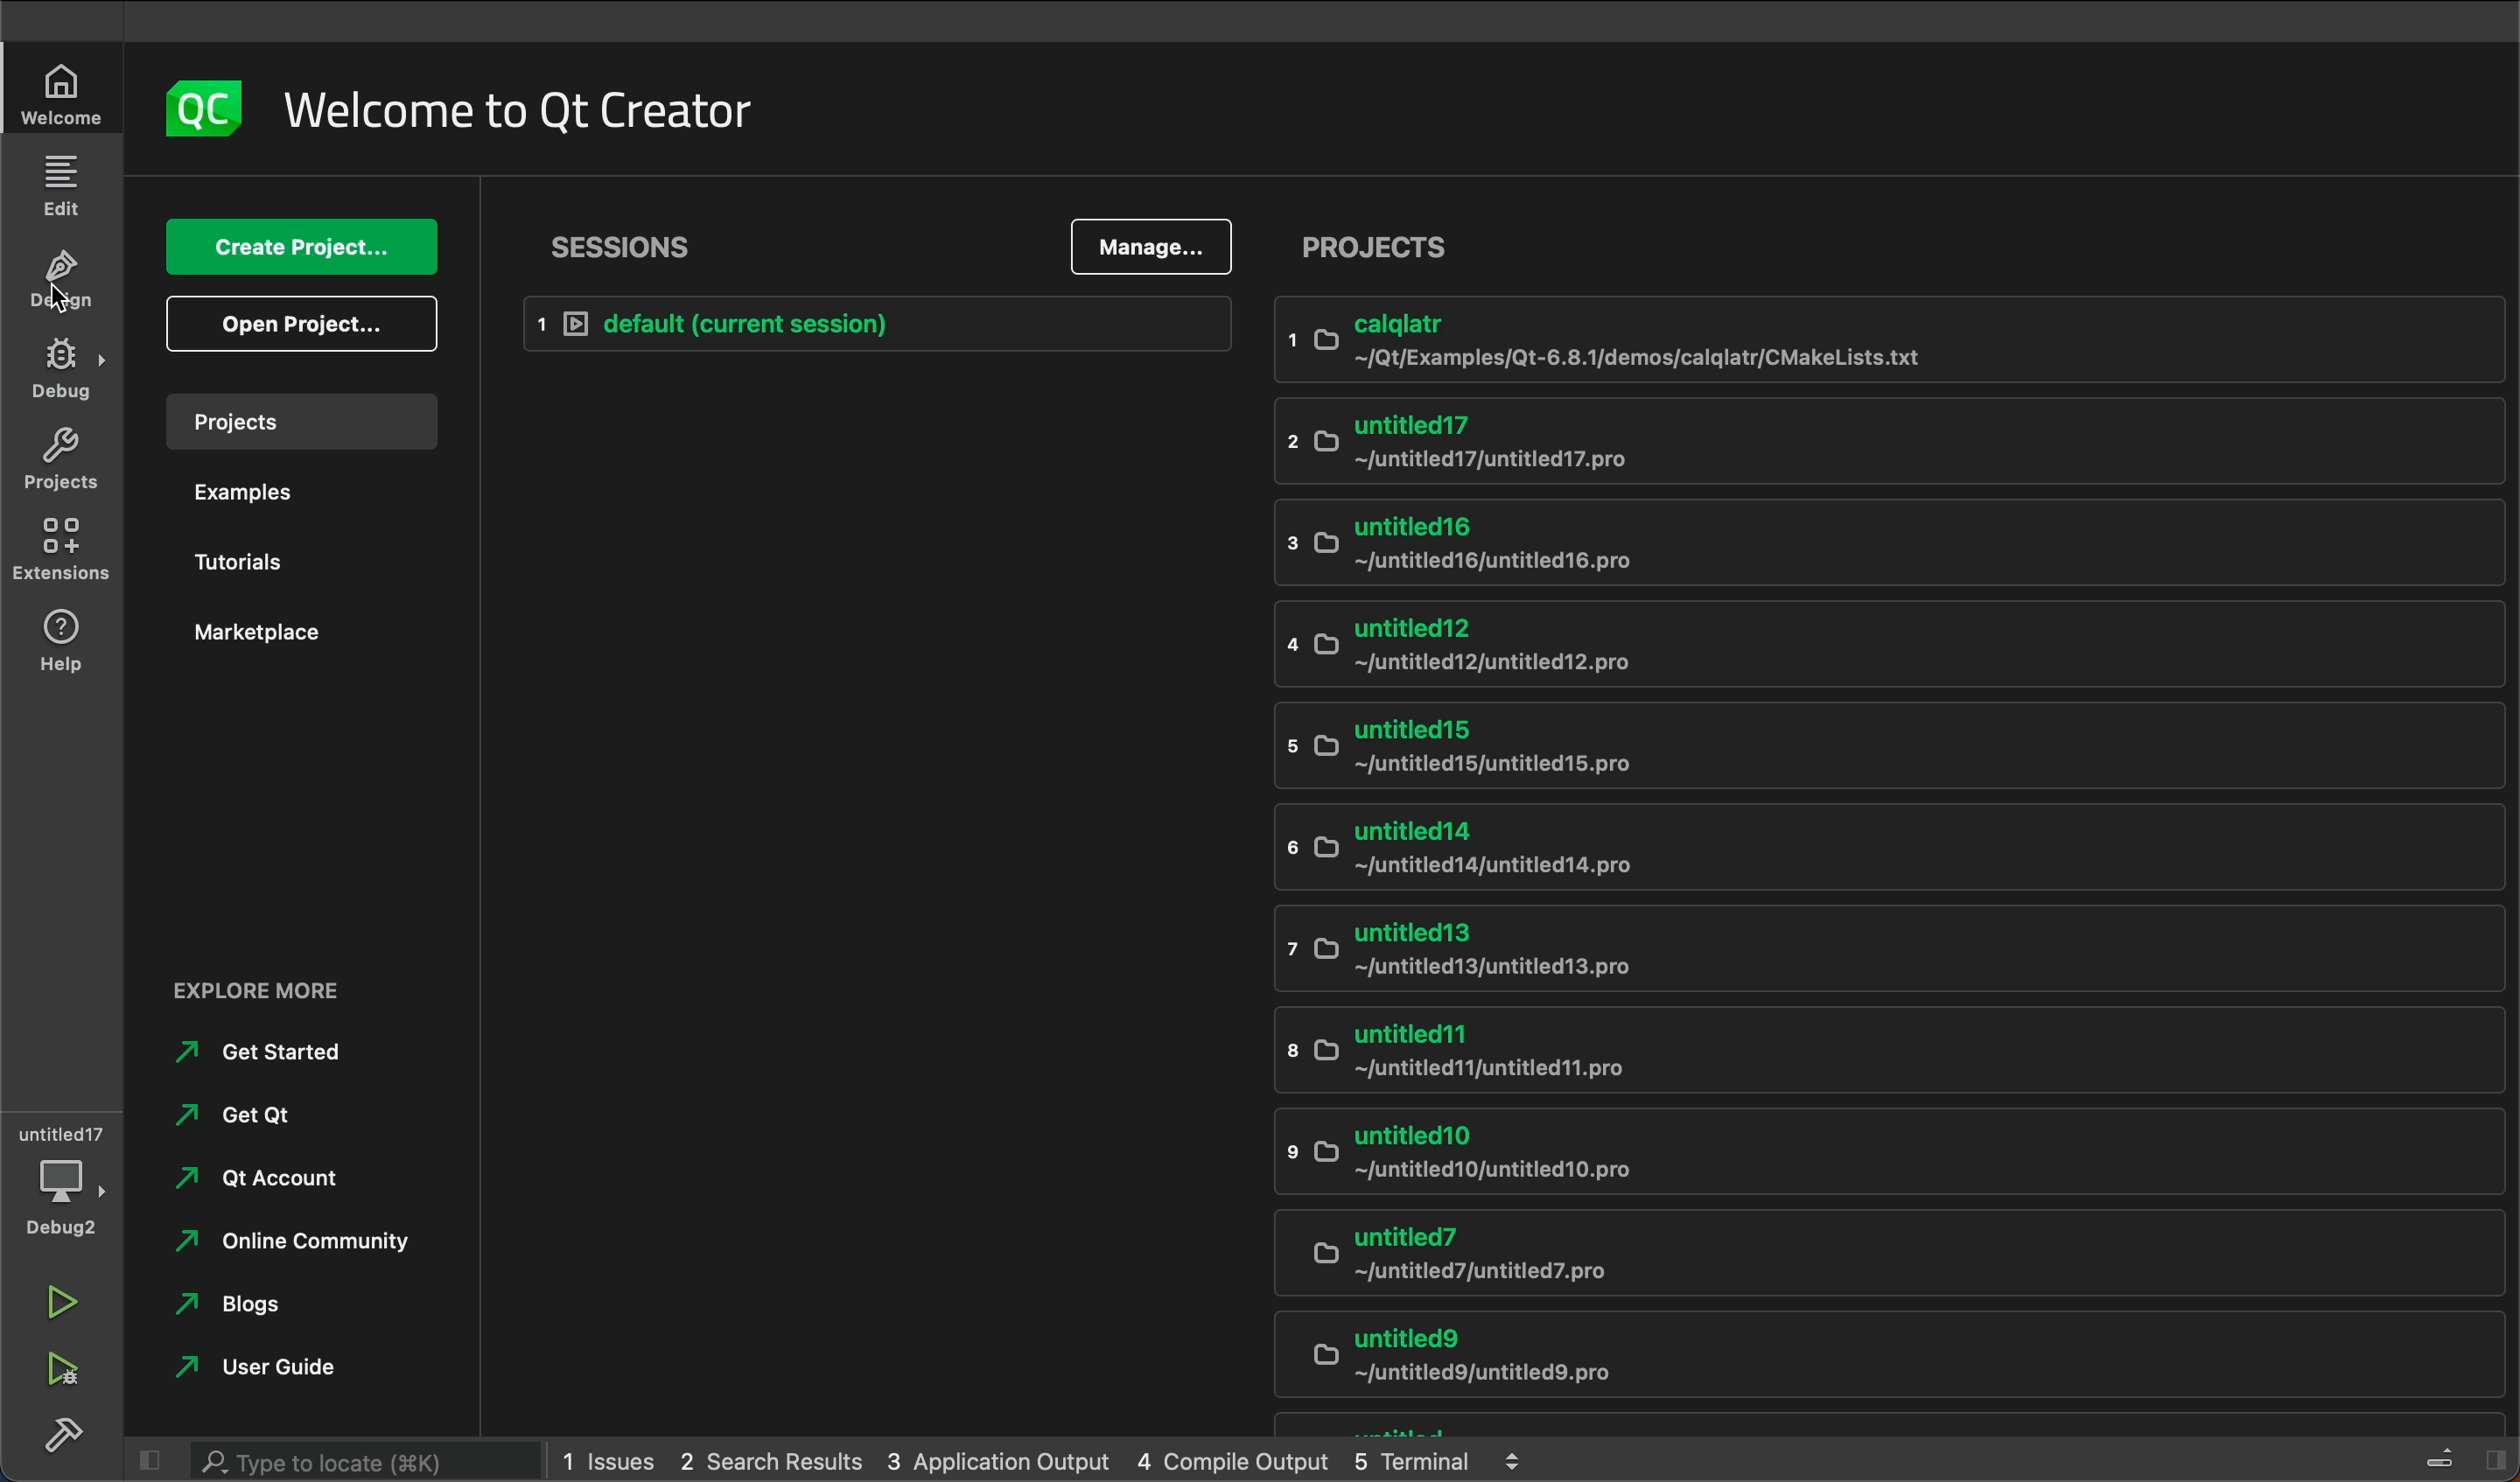 The height and width of the screenshot is (1482, 2520). I want to click on design, so click(60, 282).